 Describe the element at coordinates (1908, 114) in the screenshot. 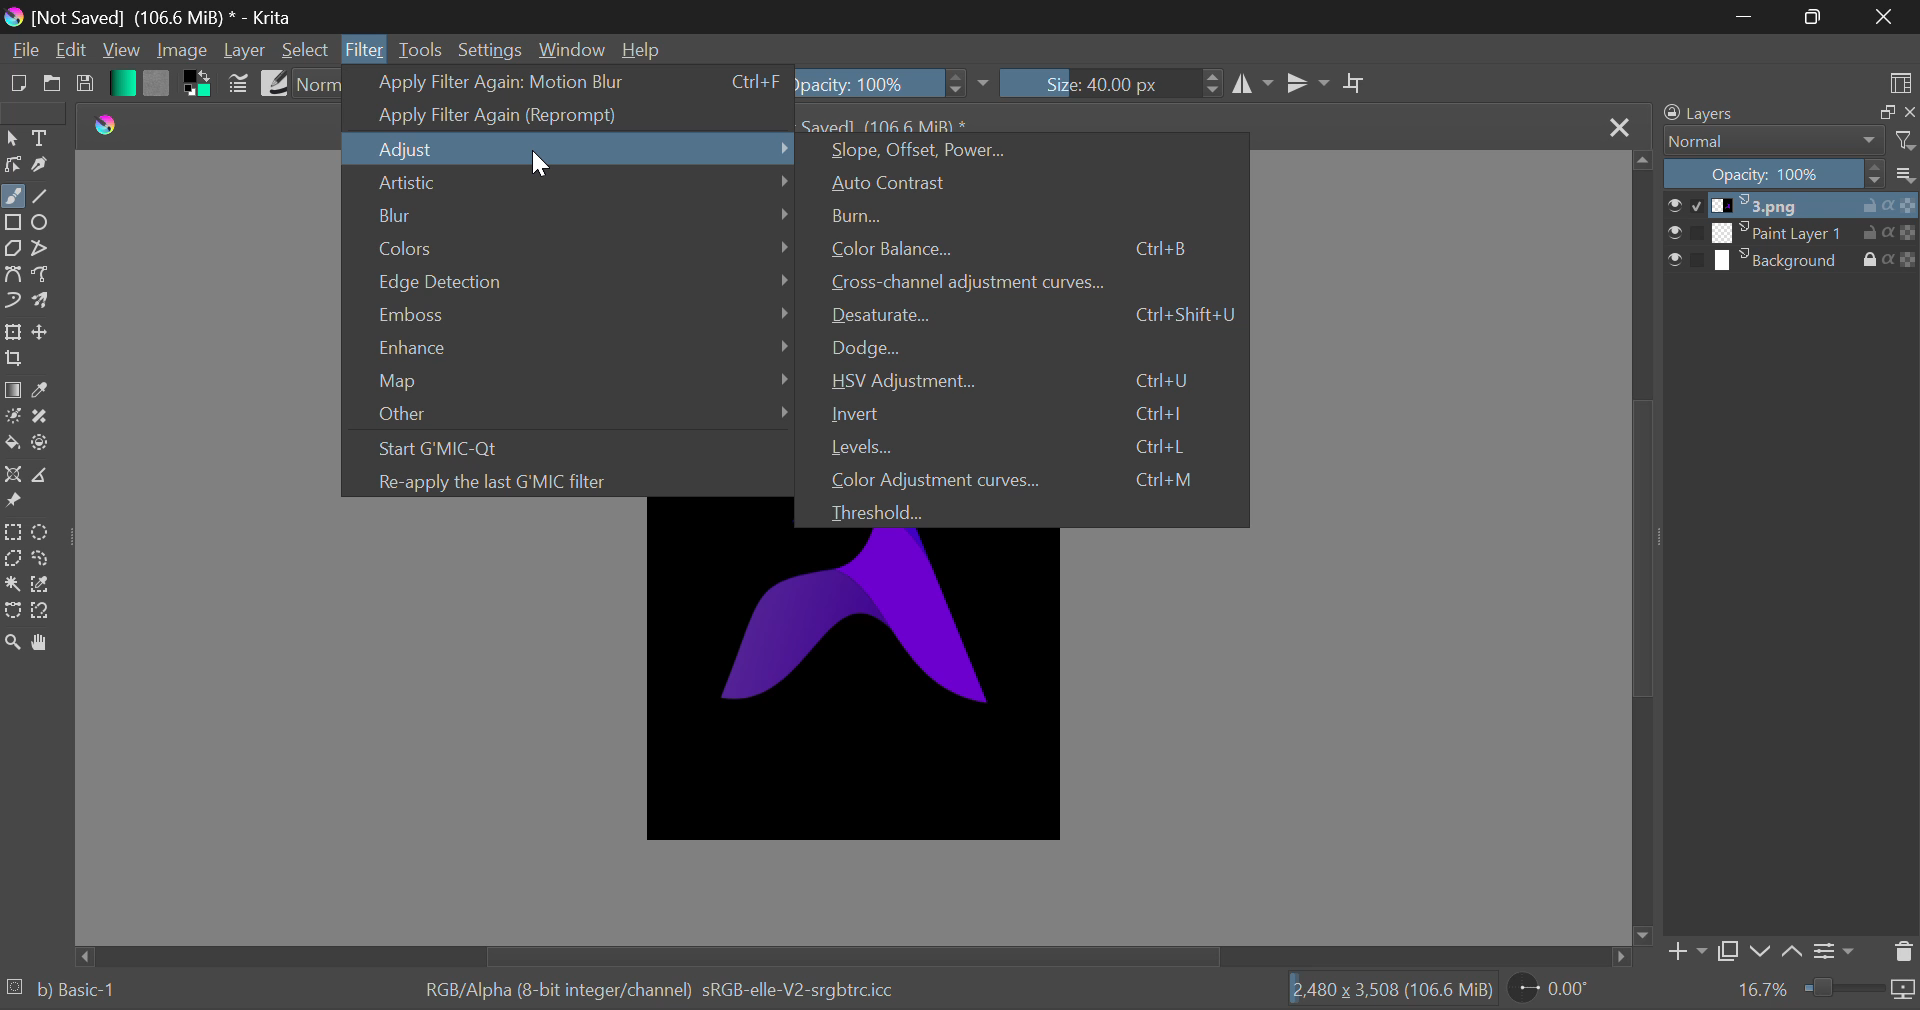

I see `close` at that location.